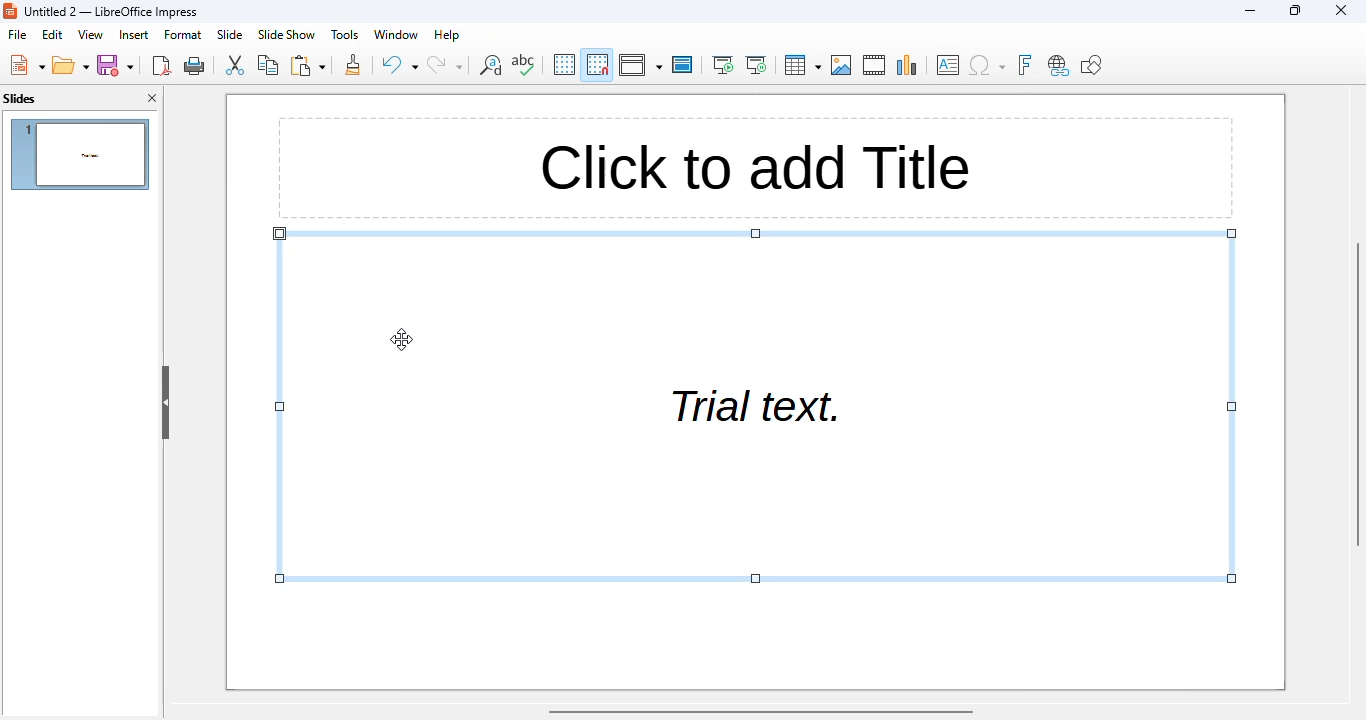 The height and width of the screenshot is (720, 1366). Describe the element at coordinates (195, 66) in the screenshot. I see `Print` at that location.